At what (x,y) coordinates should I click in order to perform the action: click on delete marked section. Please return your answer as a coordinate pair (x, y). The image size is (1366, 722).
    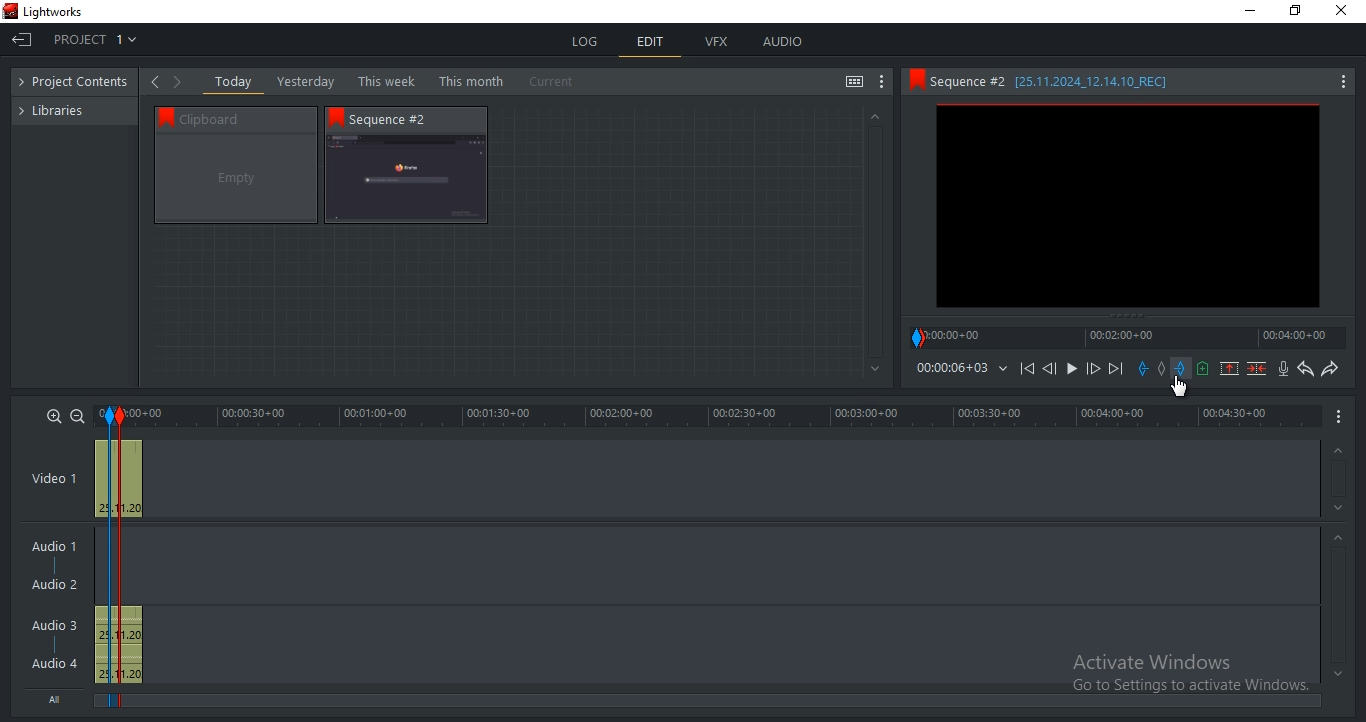
    Looking at the image, I should click on (1258, 368).